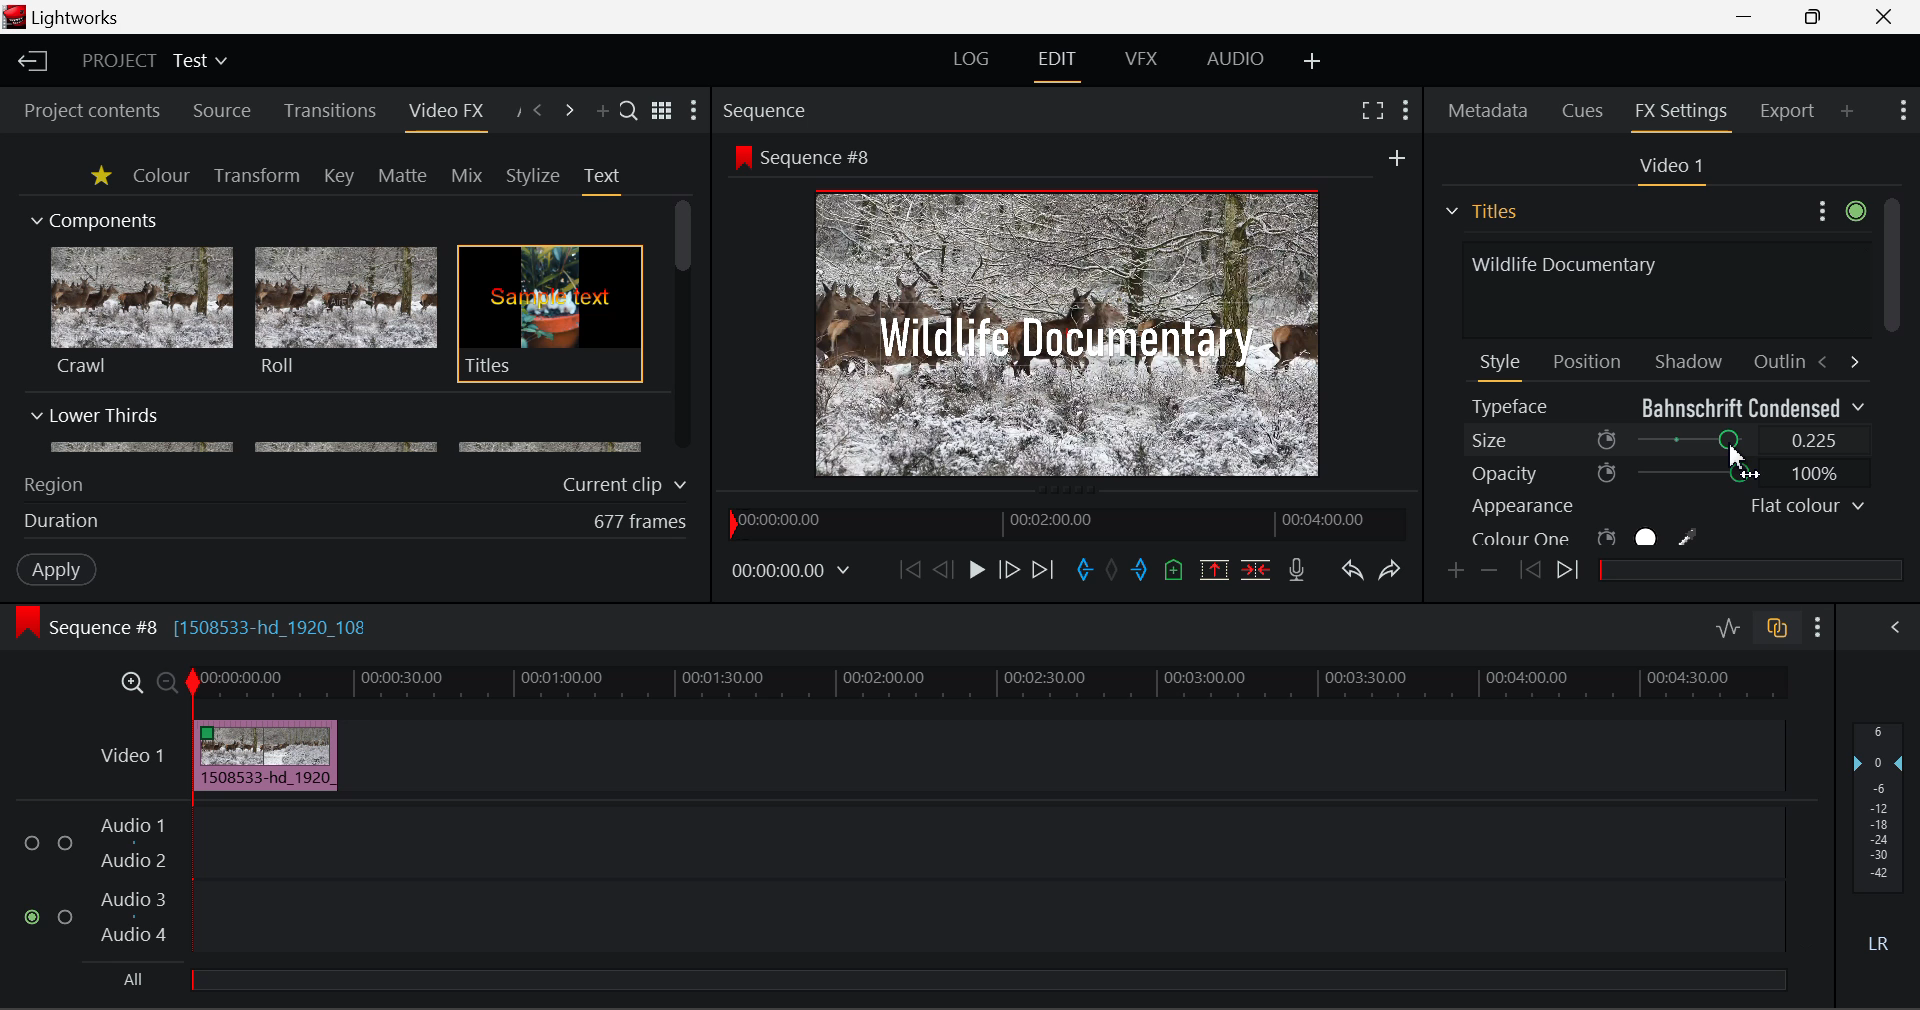 The width and height of the screenshot is (1920, 1010). What do you see at coordinates (330, 111) in the screenshot?
I see `Transitions` at bounding box center [330, 111].